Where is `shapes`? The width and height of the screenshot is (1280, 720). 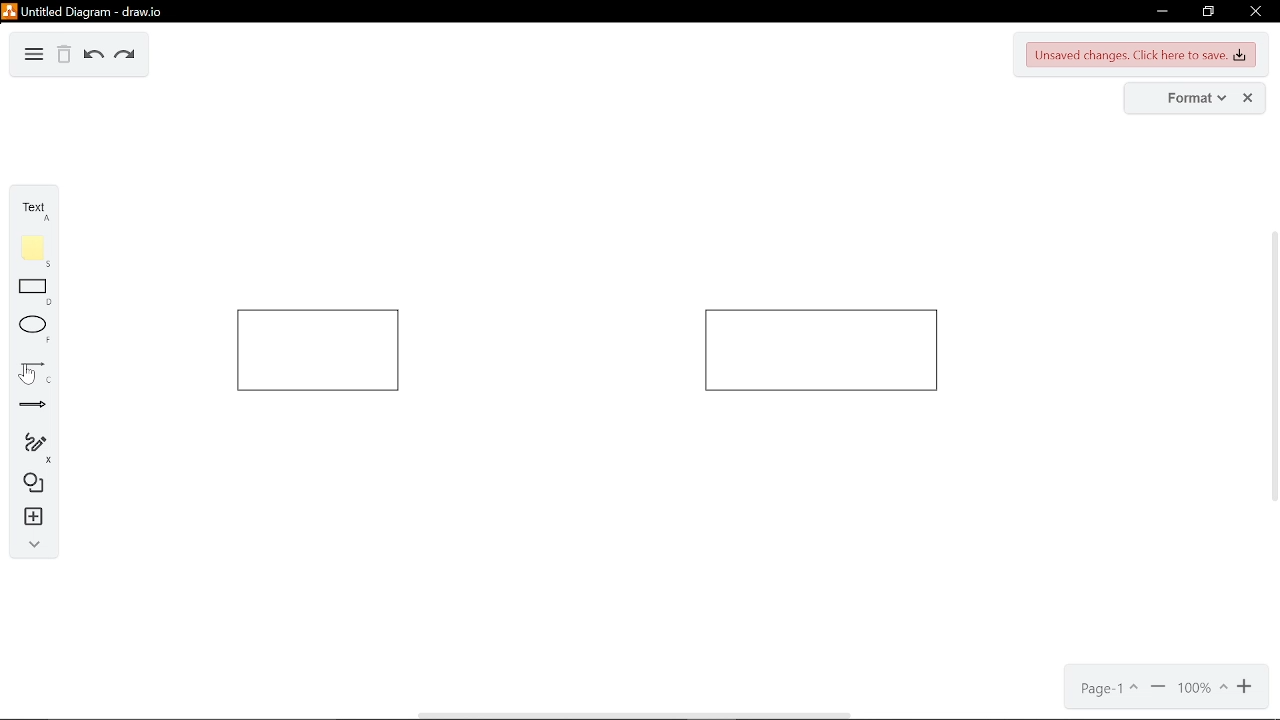
shapes is located at coordinates (30, 482).